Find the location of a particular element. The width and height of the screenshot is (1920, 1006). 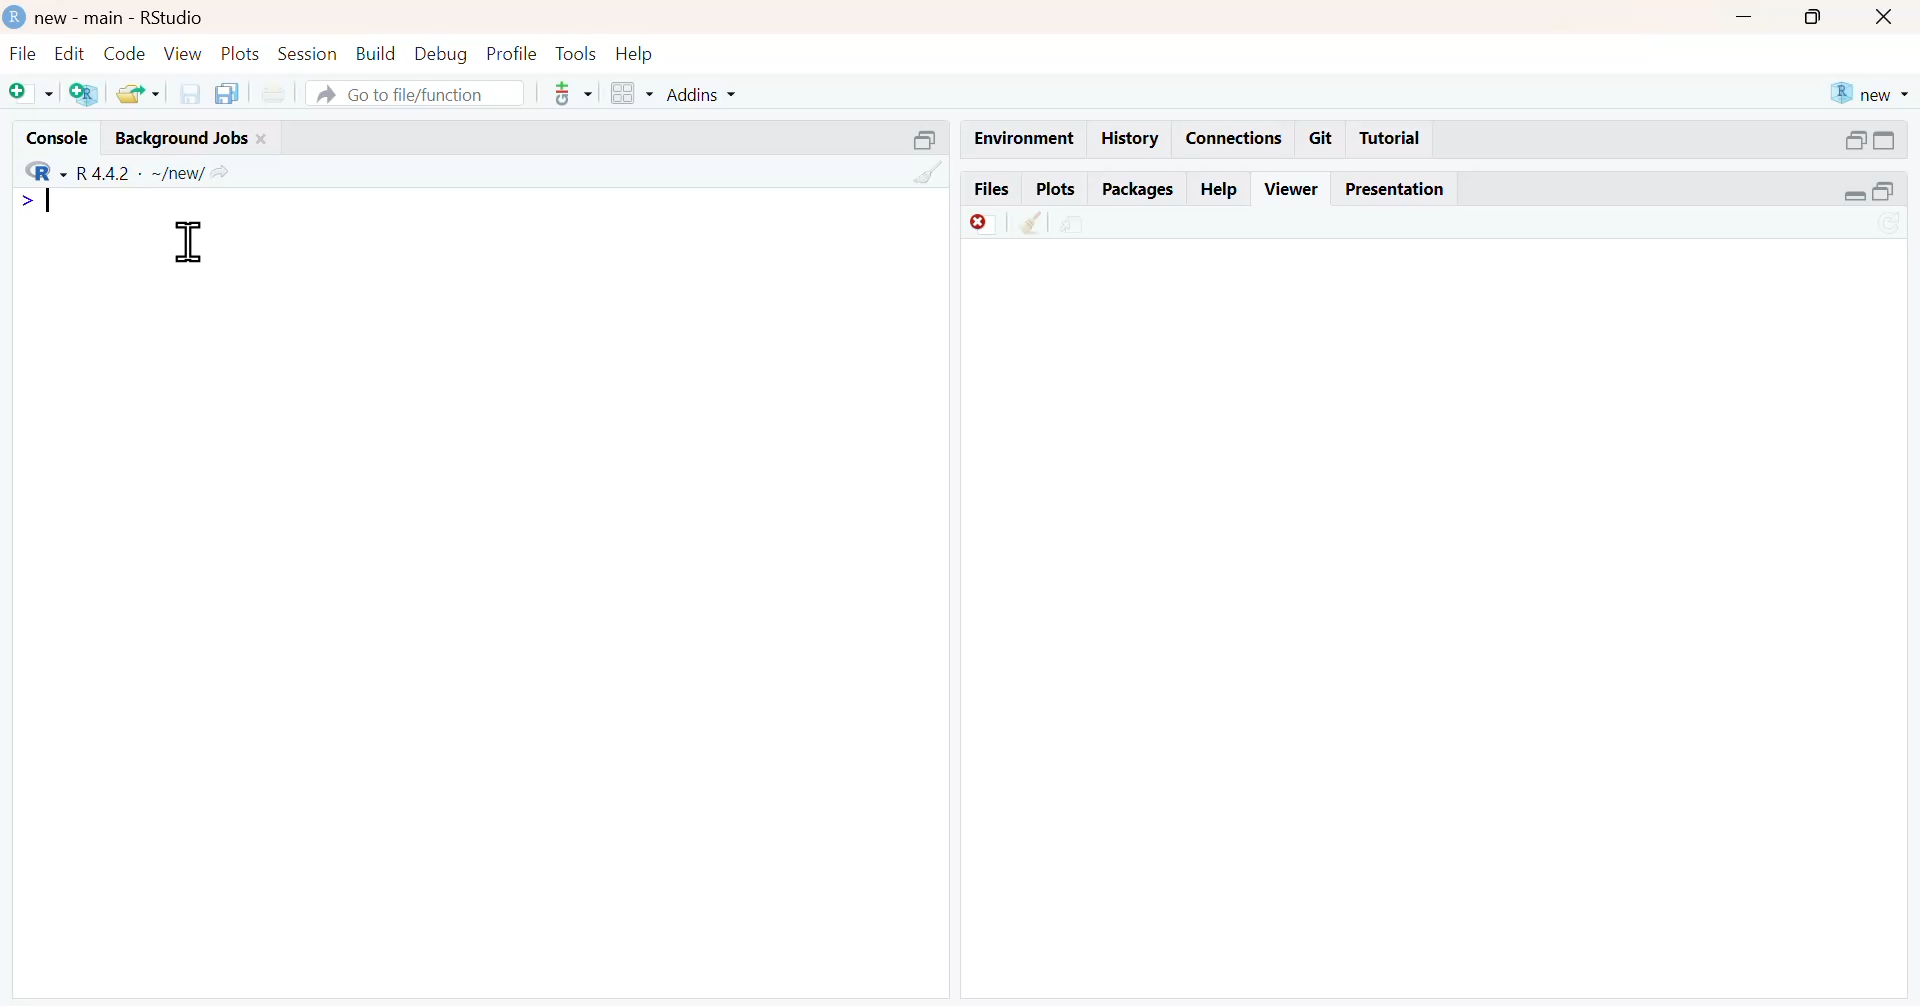

files is located at coordinates (990, 188).